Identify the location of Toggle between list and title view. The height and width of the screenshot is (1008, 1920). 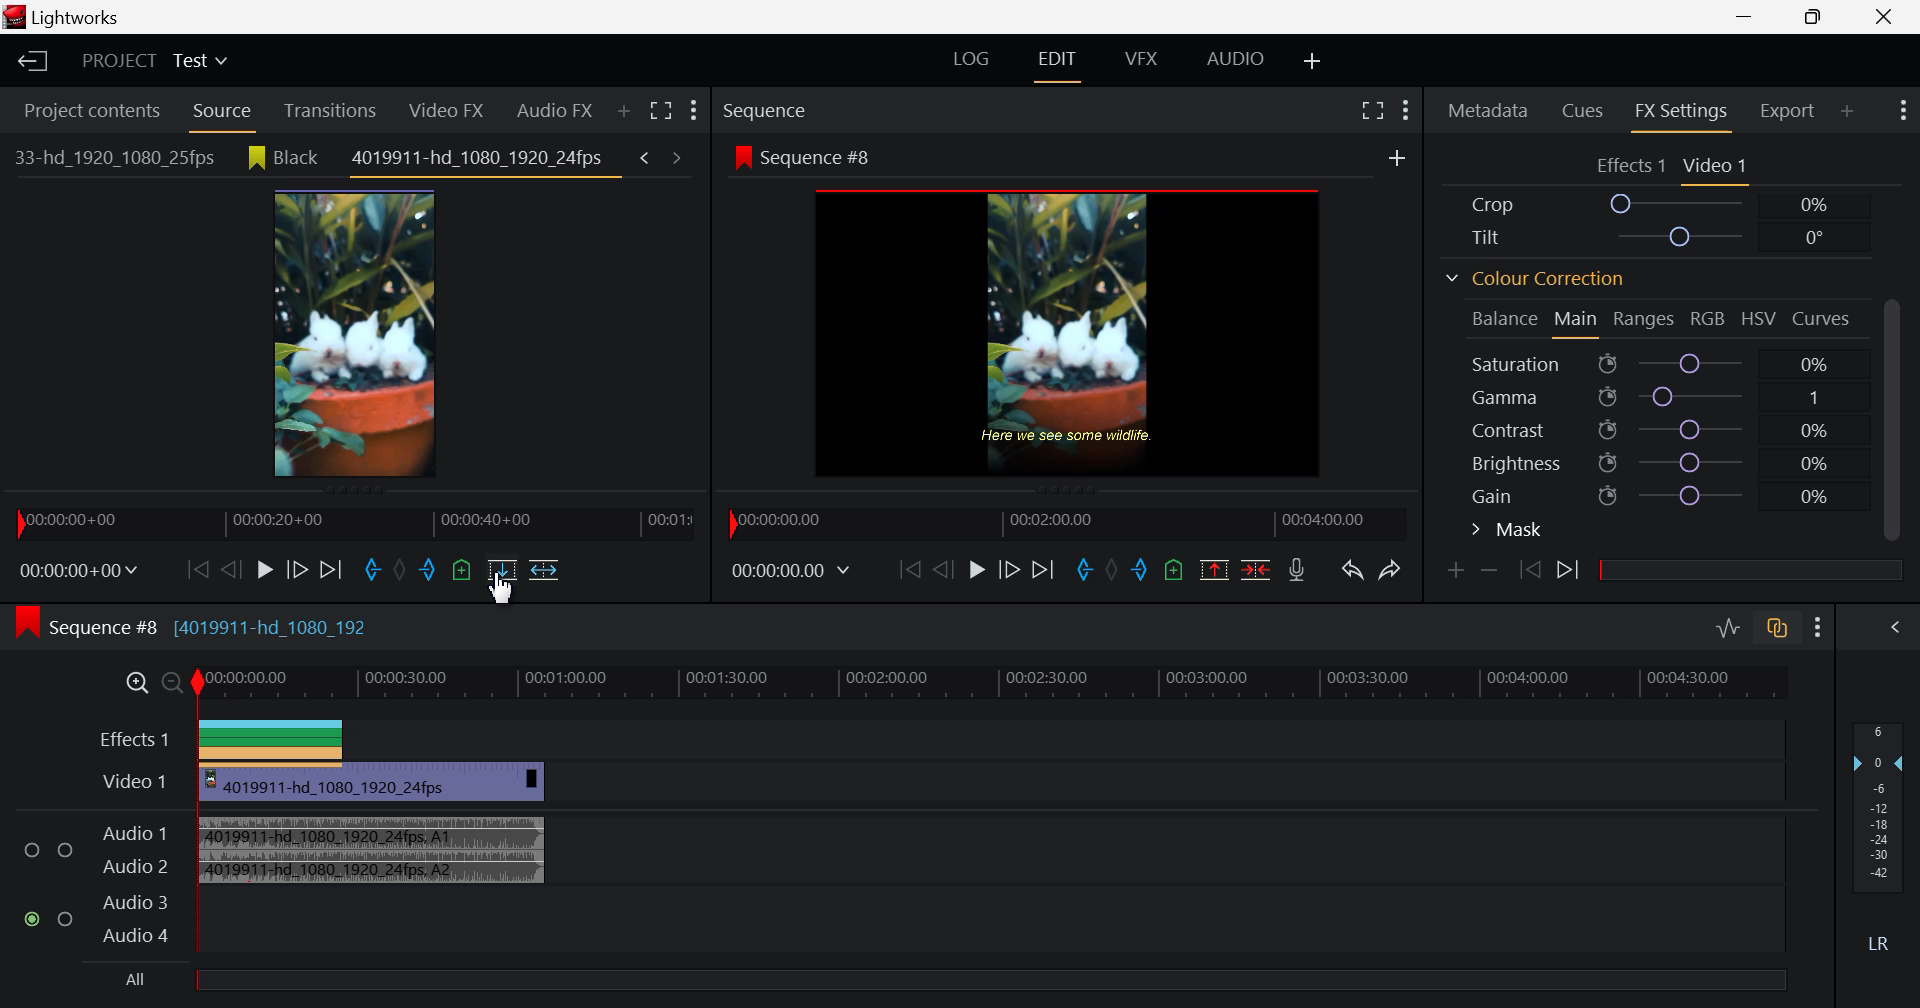
(661, 110).